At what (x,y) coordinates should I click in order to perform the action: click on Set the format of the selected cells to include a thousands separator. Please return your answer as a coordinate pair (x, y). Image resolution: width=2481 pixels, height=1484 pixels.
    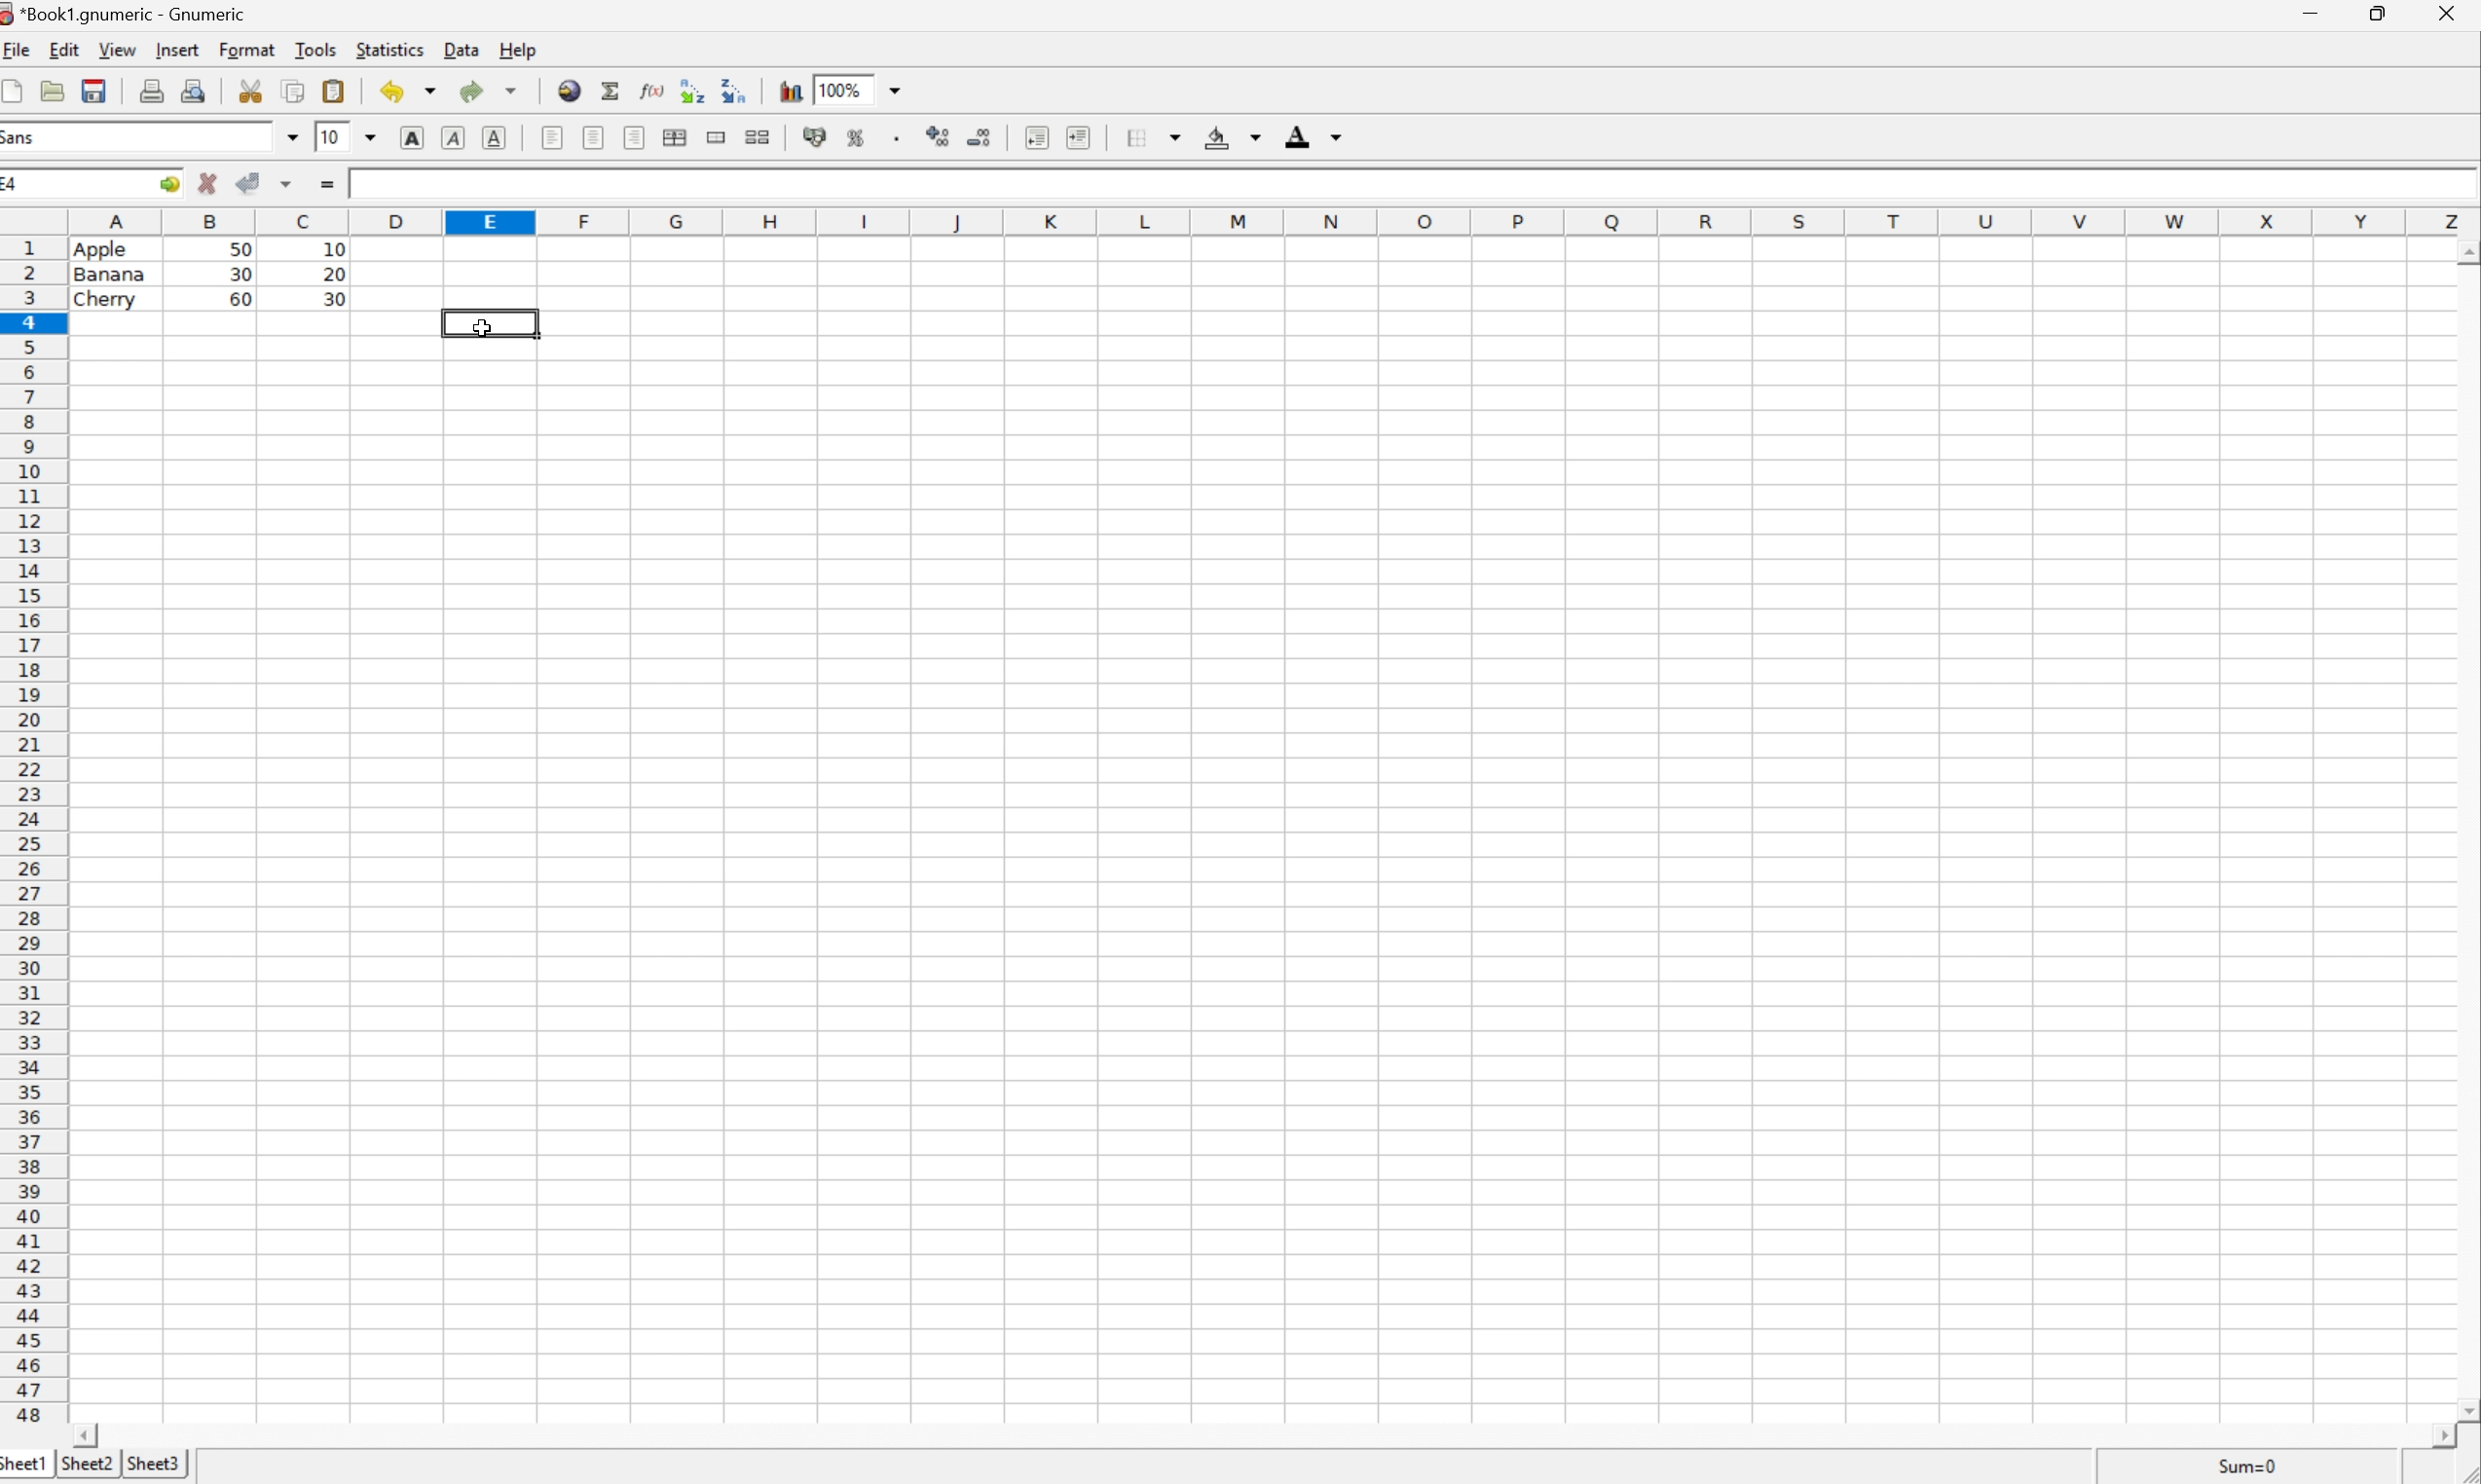
    Looking at the image, I should click on (898, 137).